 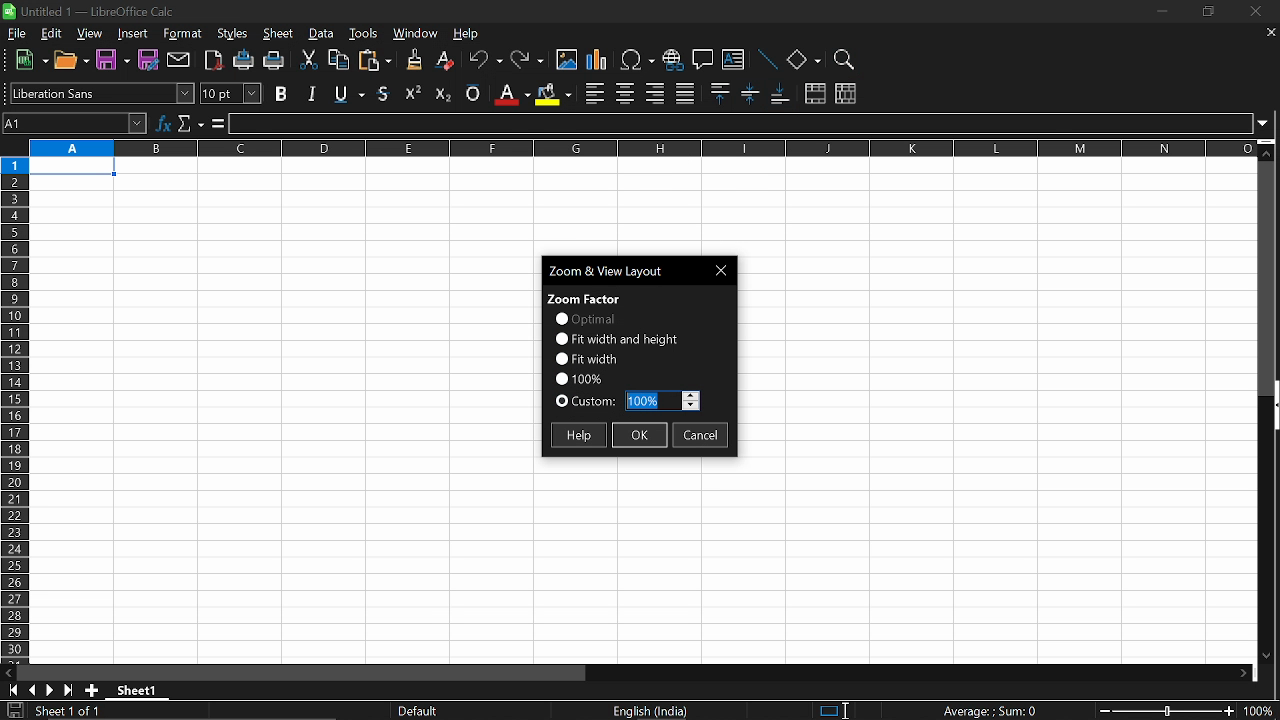 What do you see at coordinates (990, 711) in the screenshot?
I see `current formula` at bounding box center [990, 711].